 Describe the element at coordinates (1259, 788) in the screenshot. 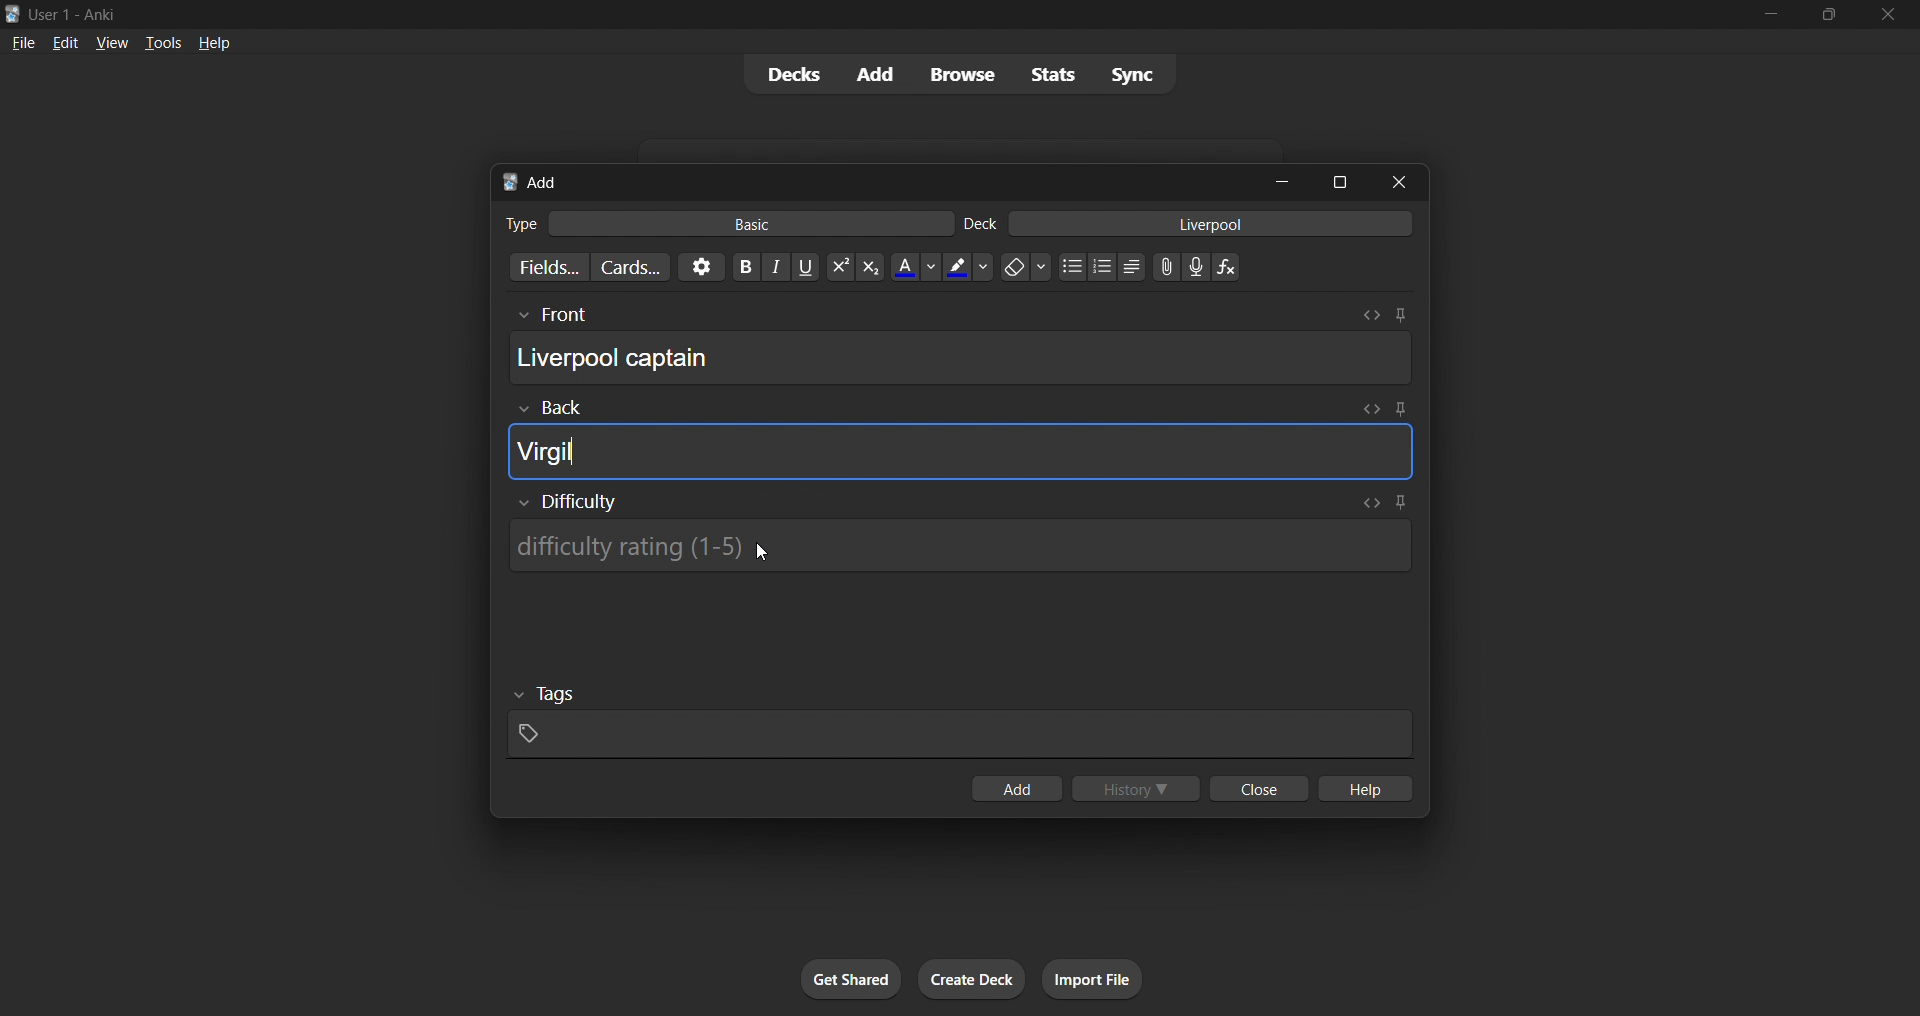

I see `close` at that location.